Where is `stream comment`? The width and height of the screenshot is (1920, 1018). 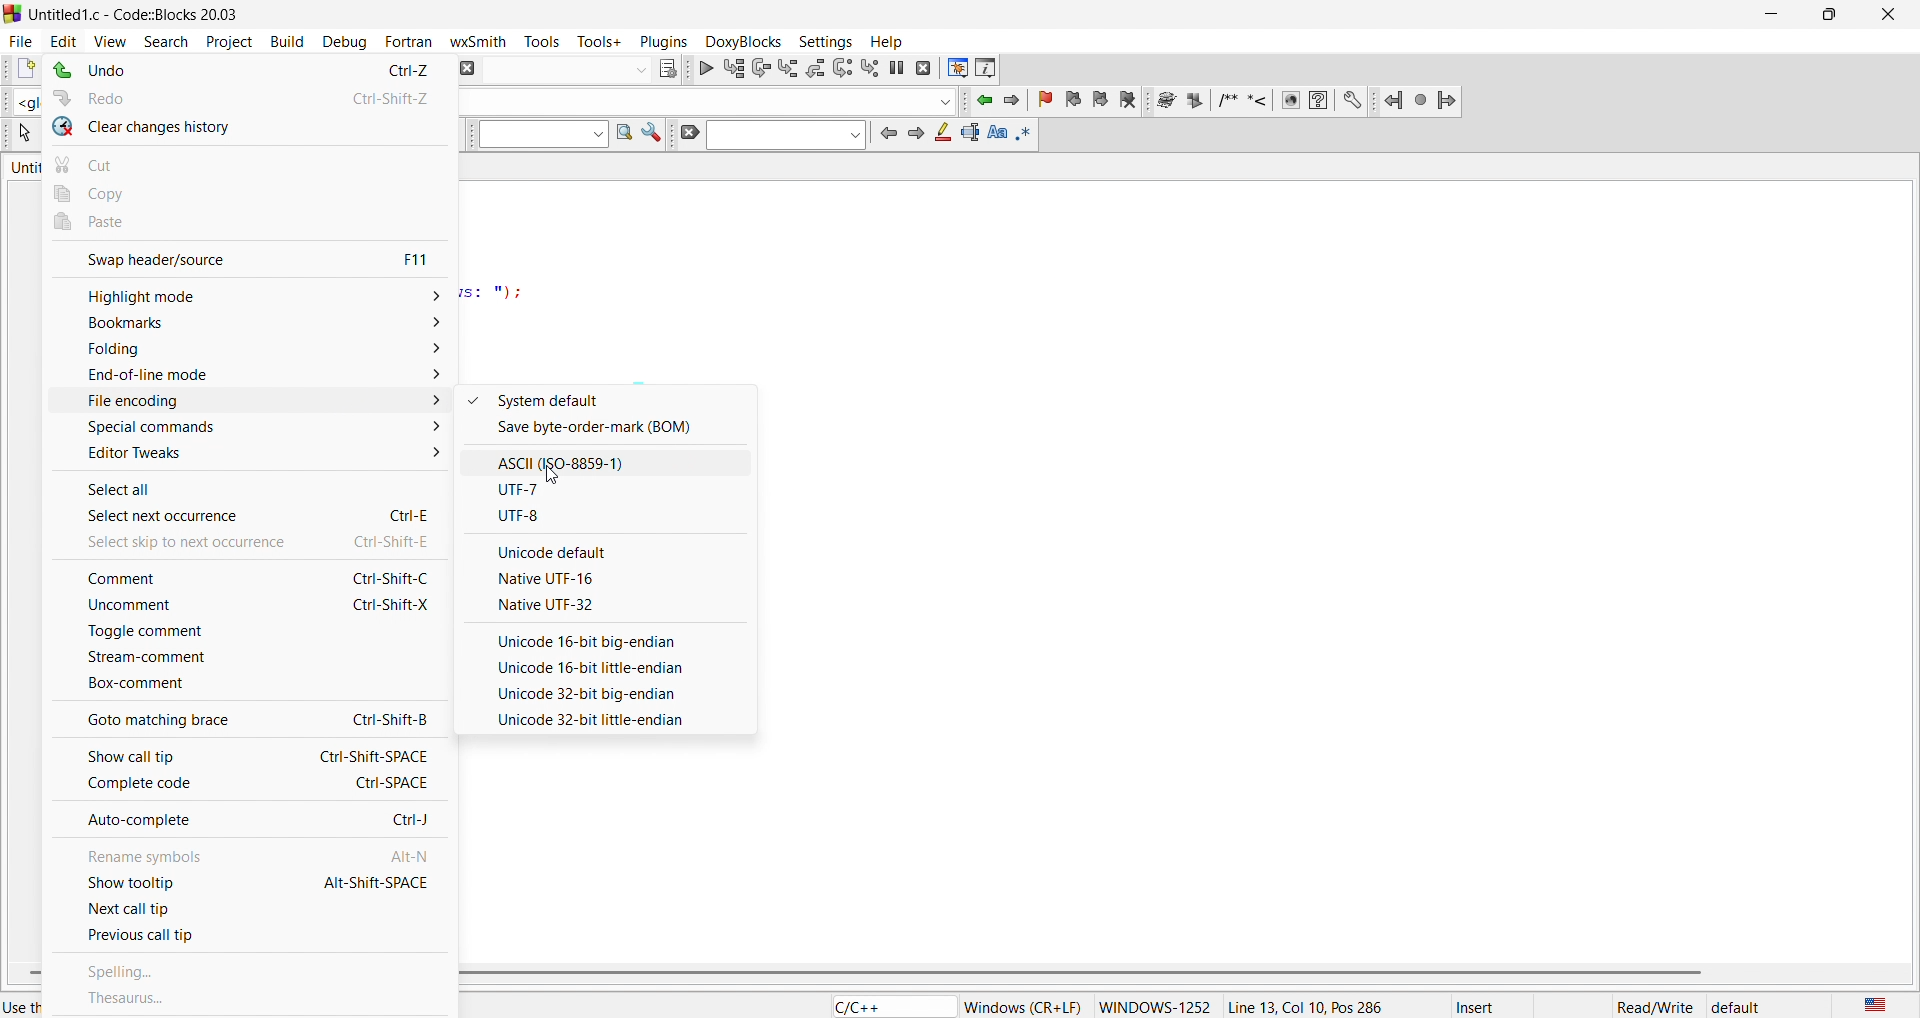
stream comment is located at coordinates (244, 659).